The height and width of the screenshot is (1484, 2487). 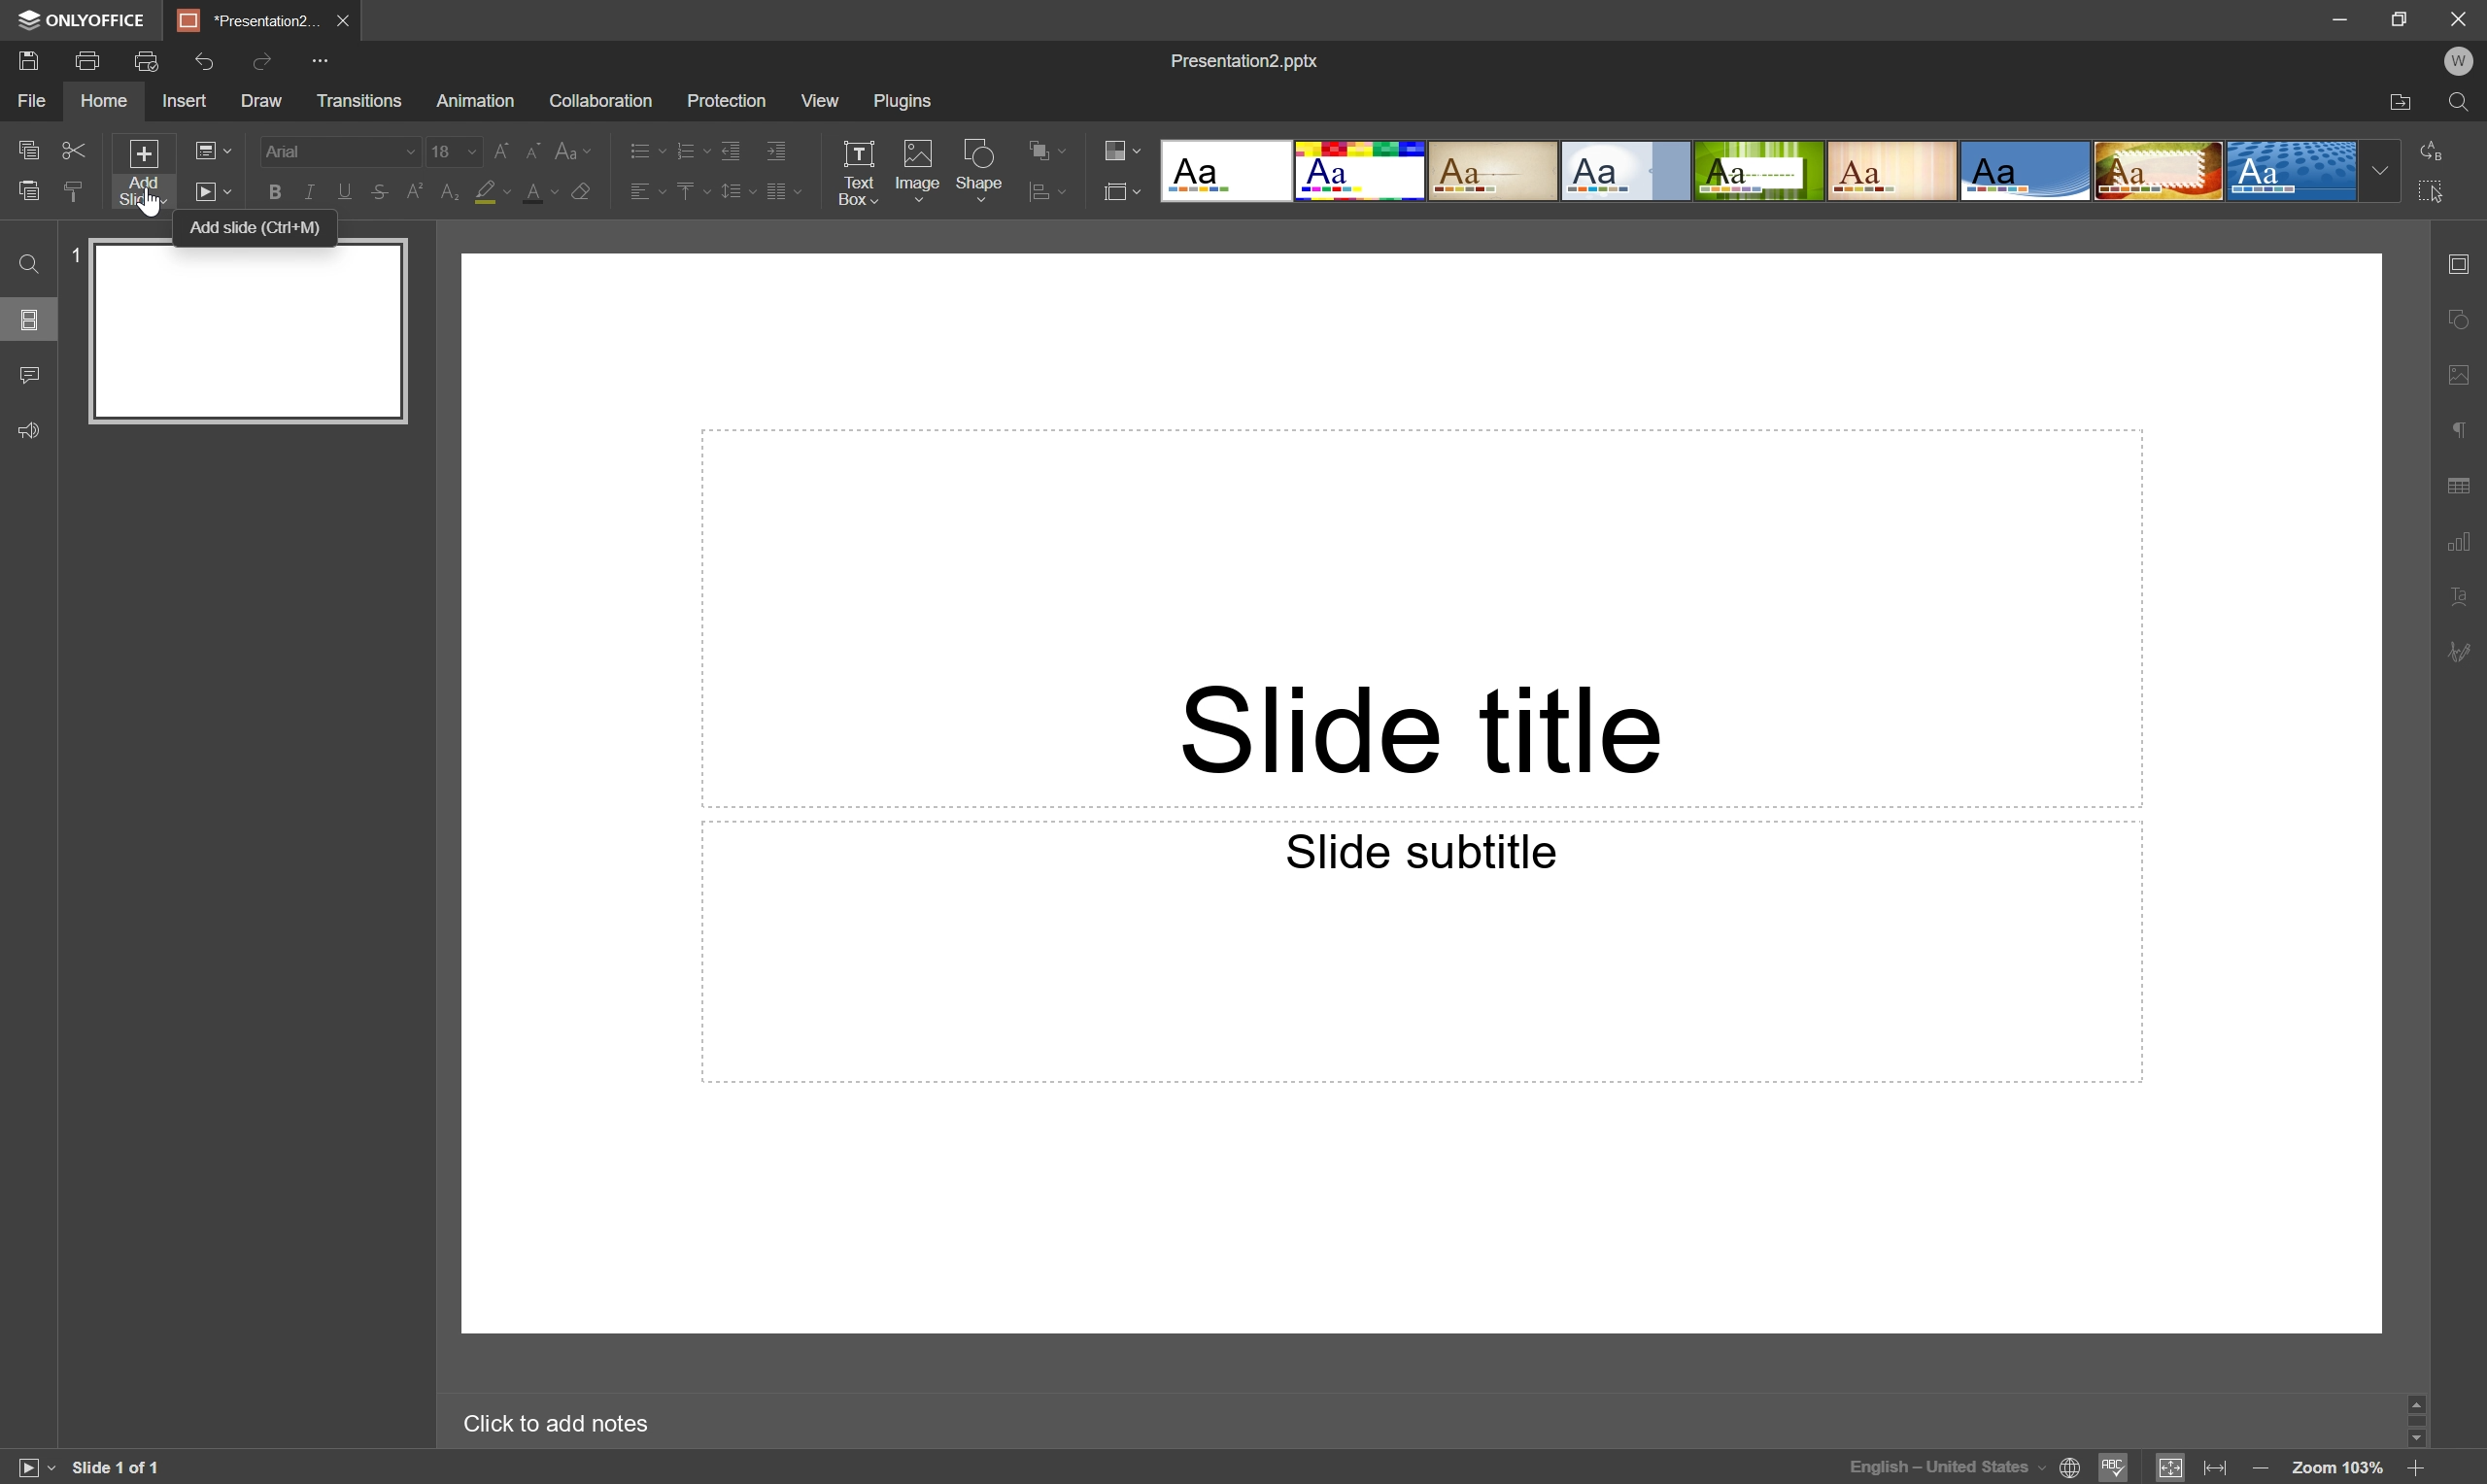 I want to click on Quick print, so click(x=148, y=59).